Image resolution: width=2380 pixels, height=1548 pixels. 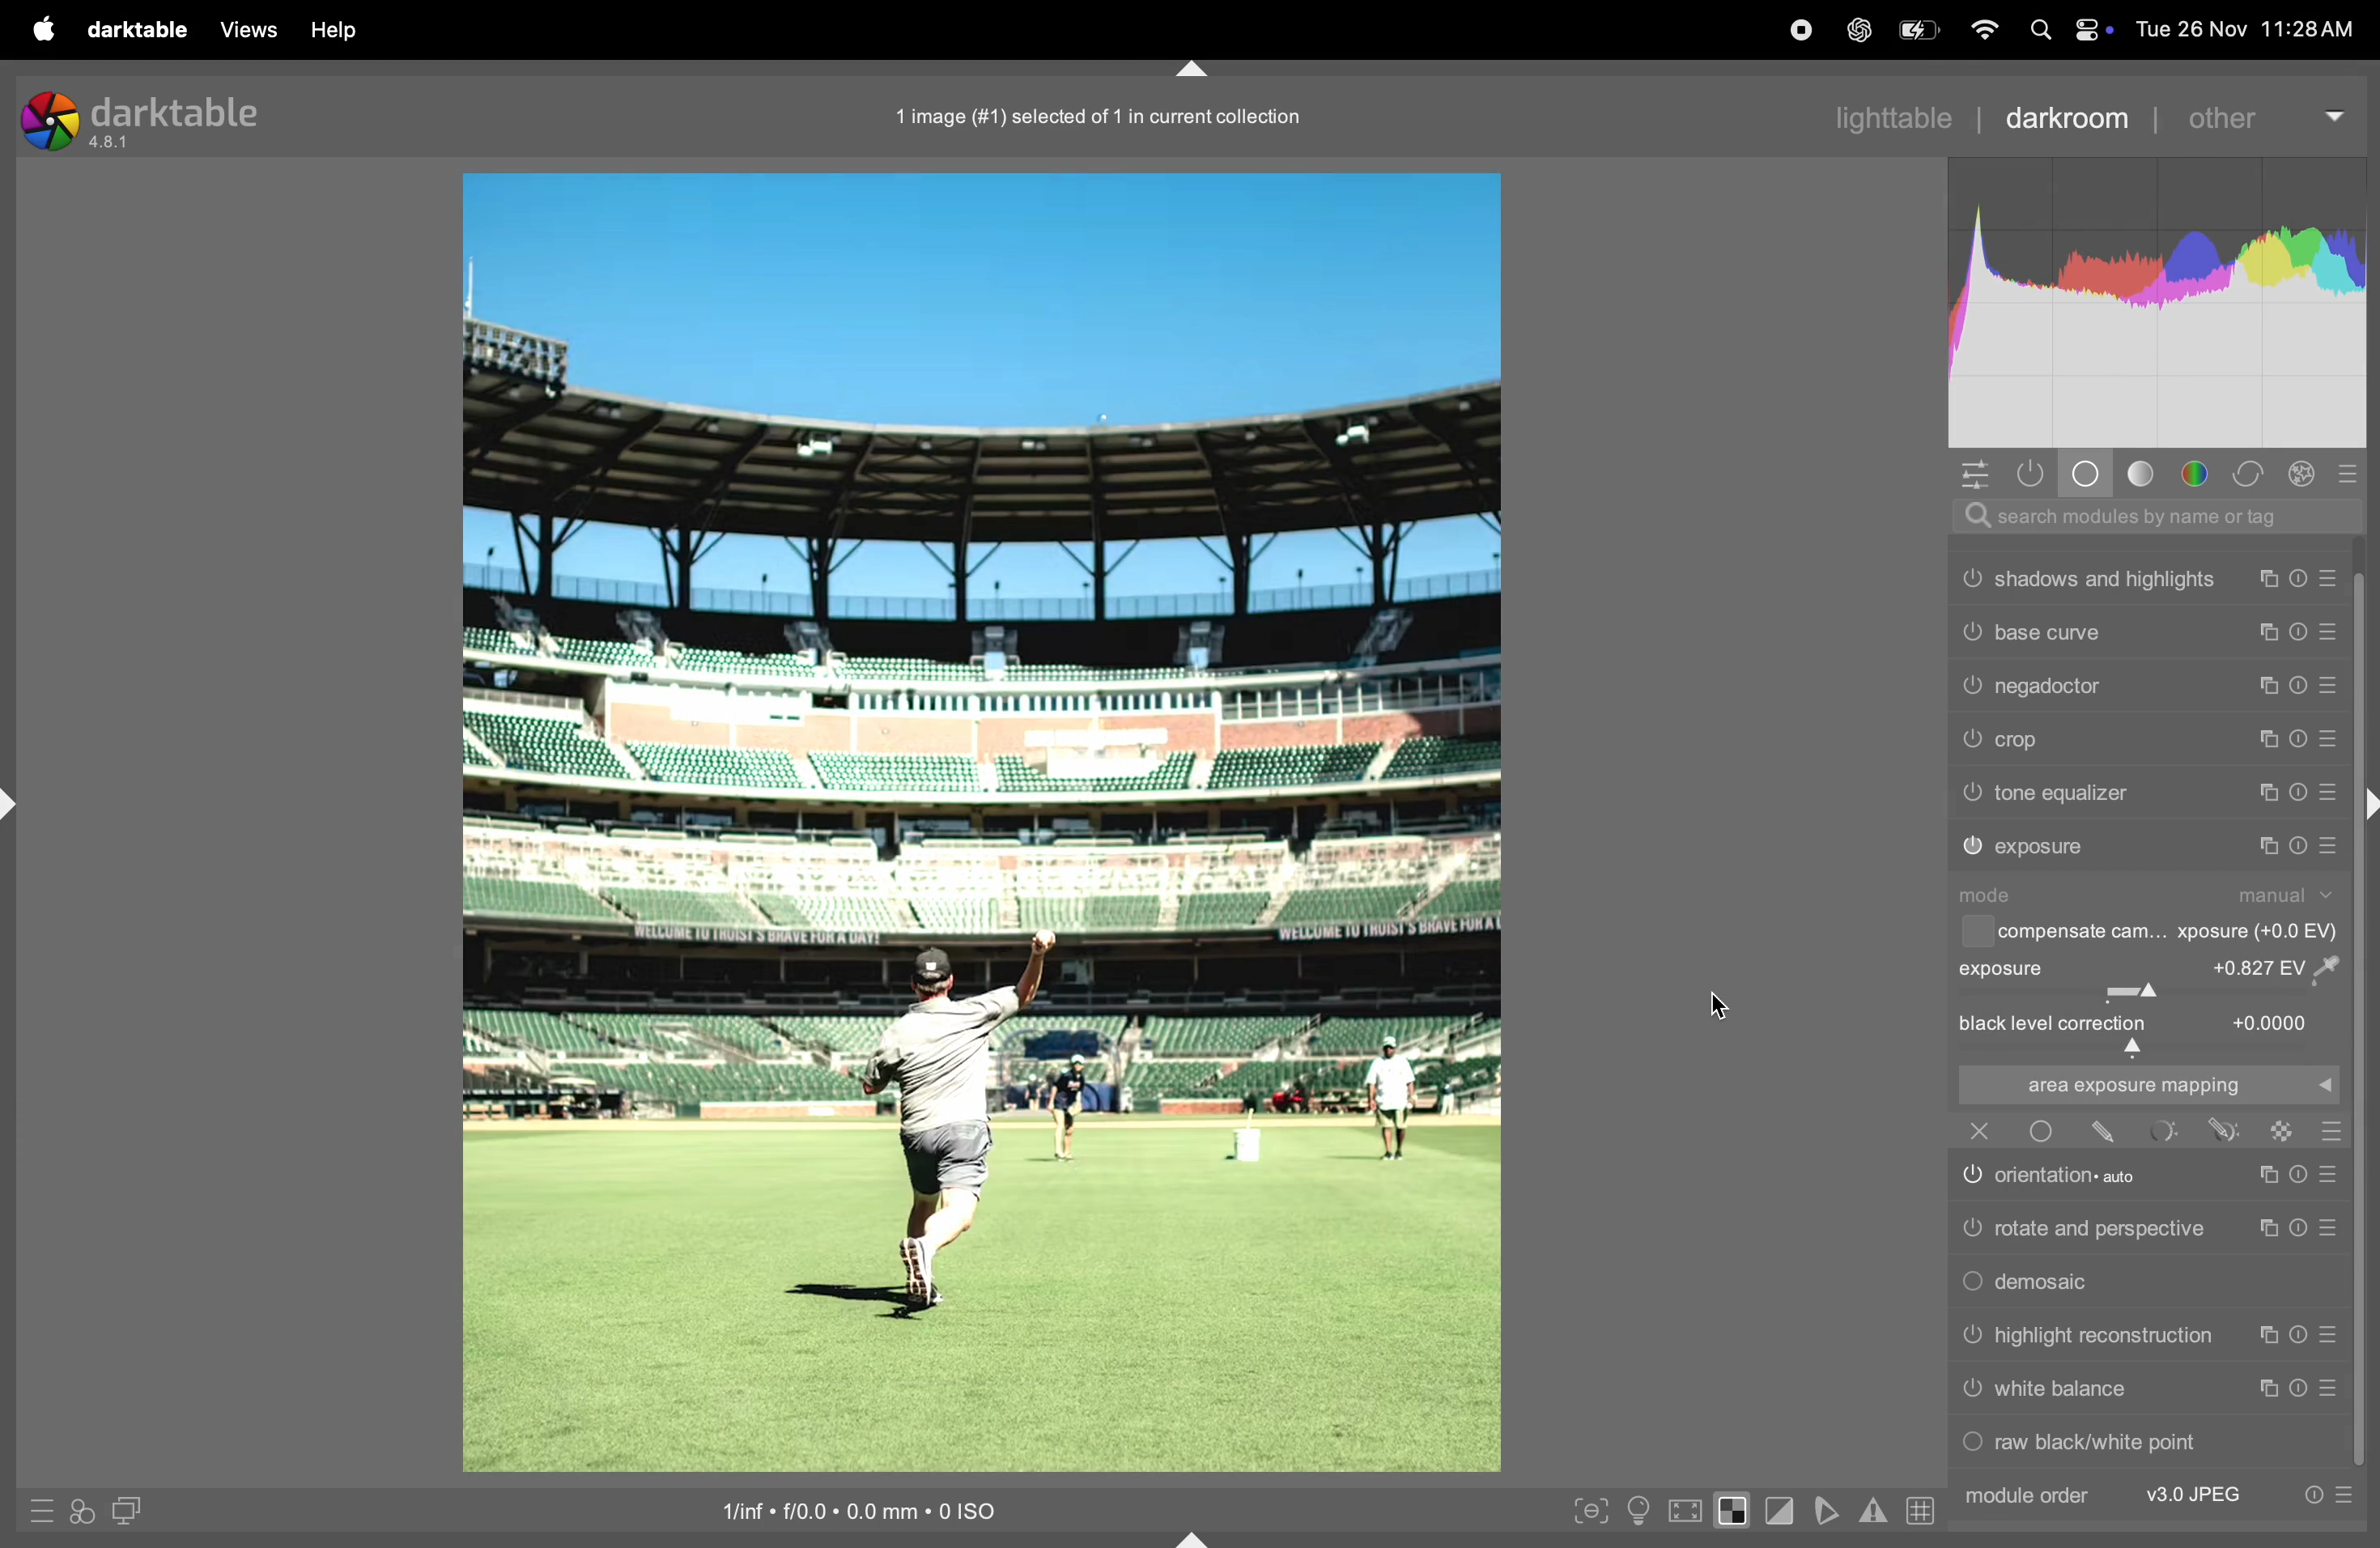 I want to click on Transparency , so click(x=2282, y=1131).